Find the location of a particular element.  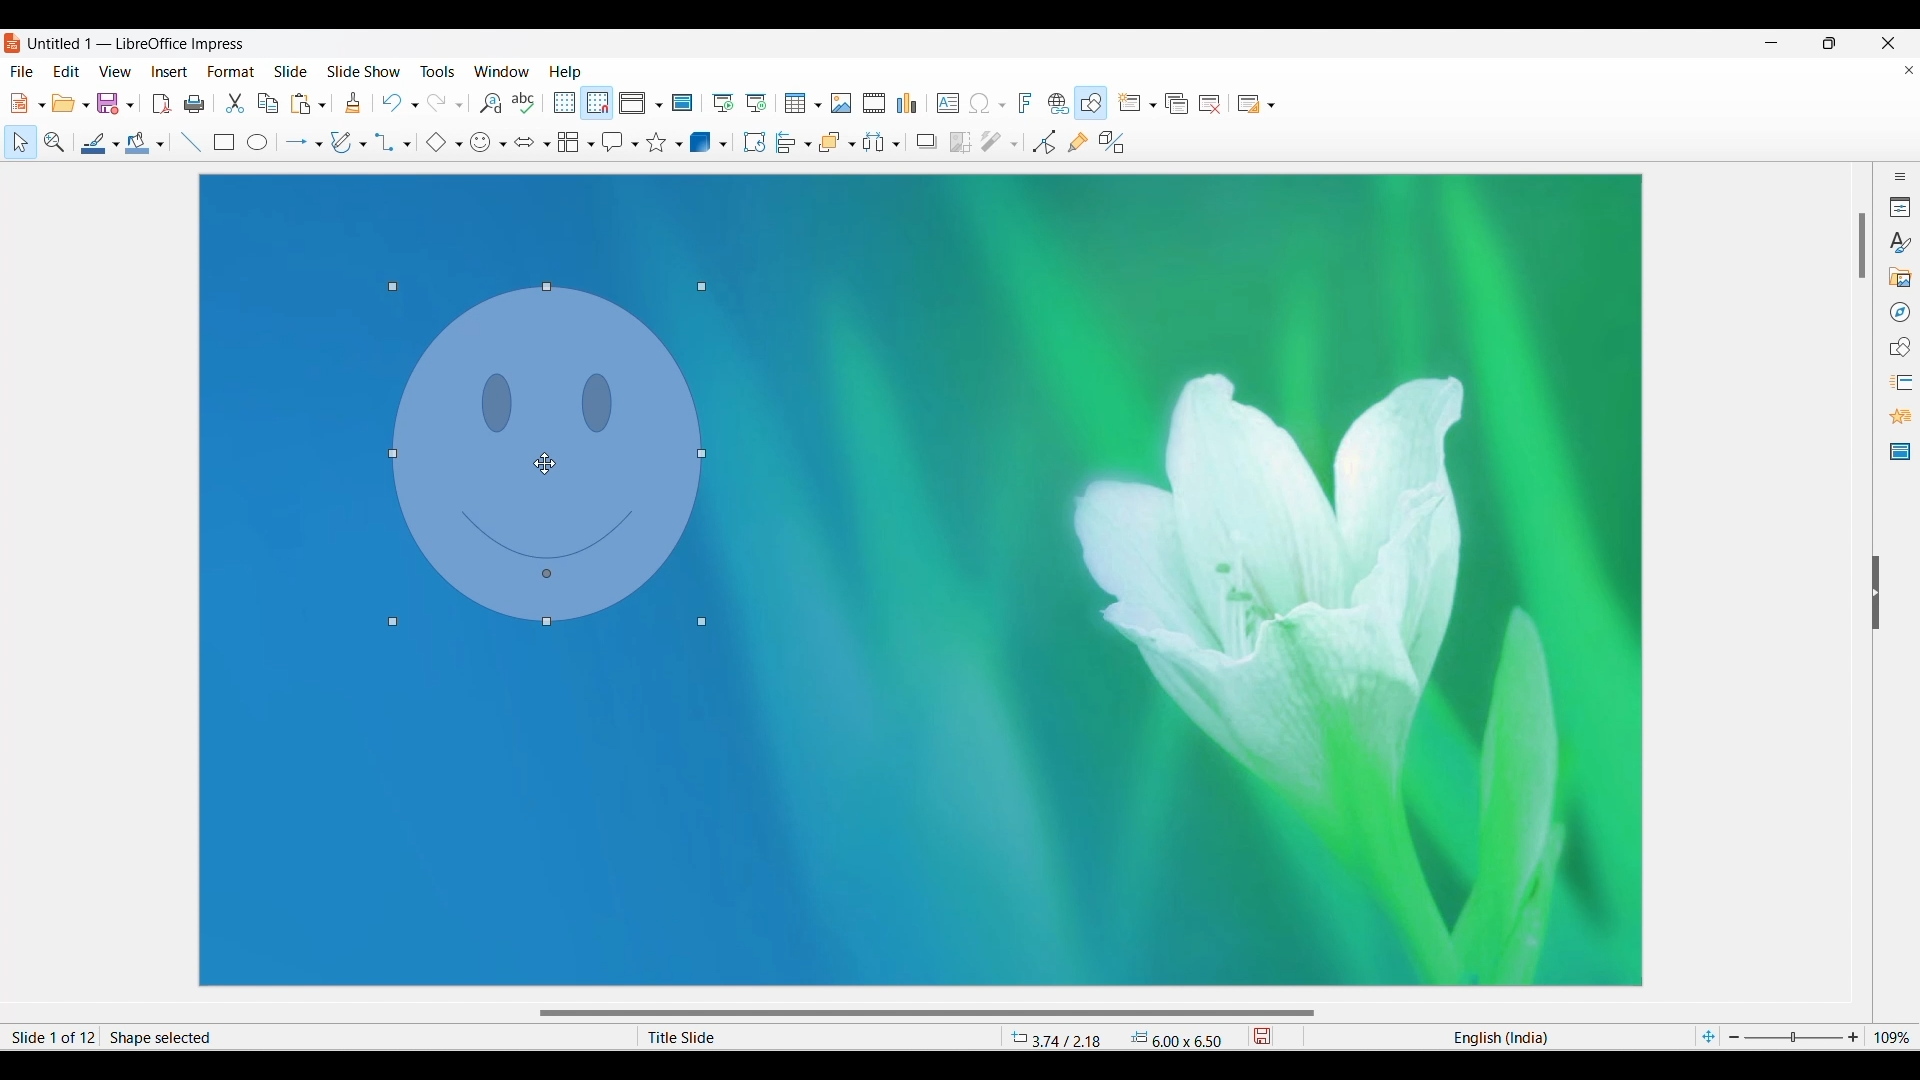

New slide is located at coordinates (1129, 102).